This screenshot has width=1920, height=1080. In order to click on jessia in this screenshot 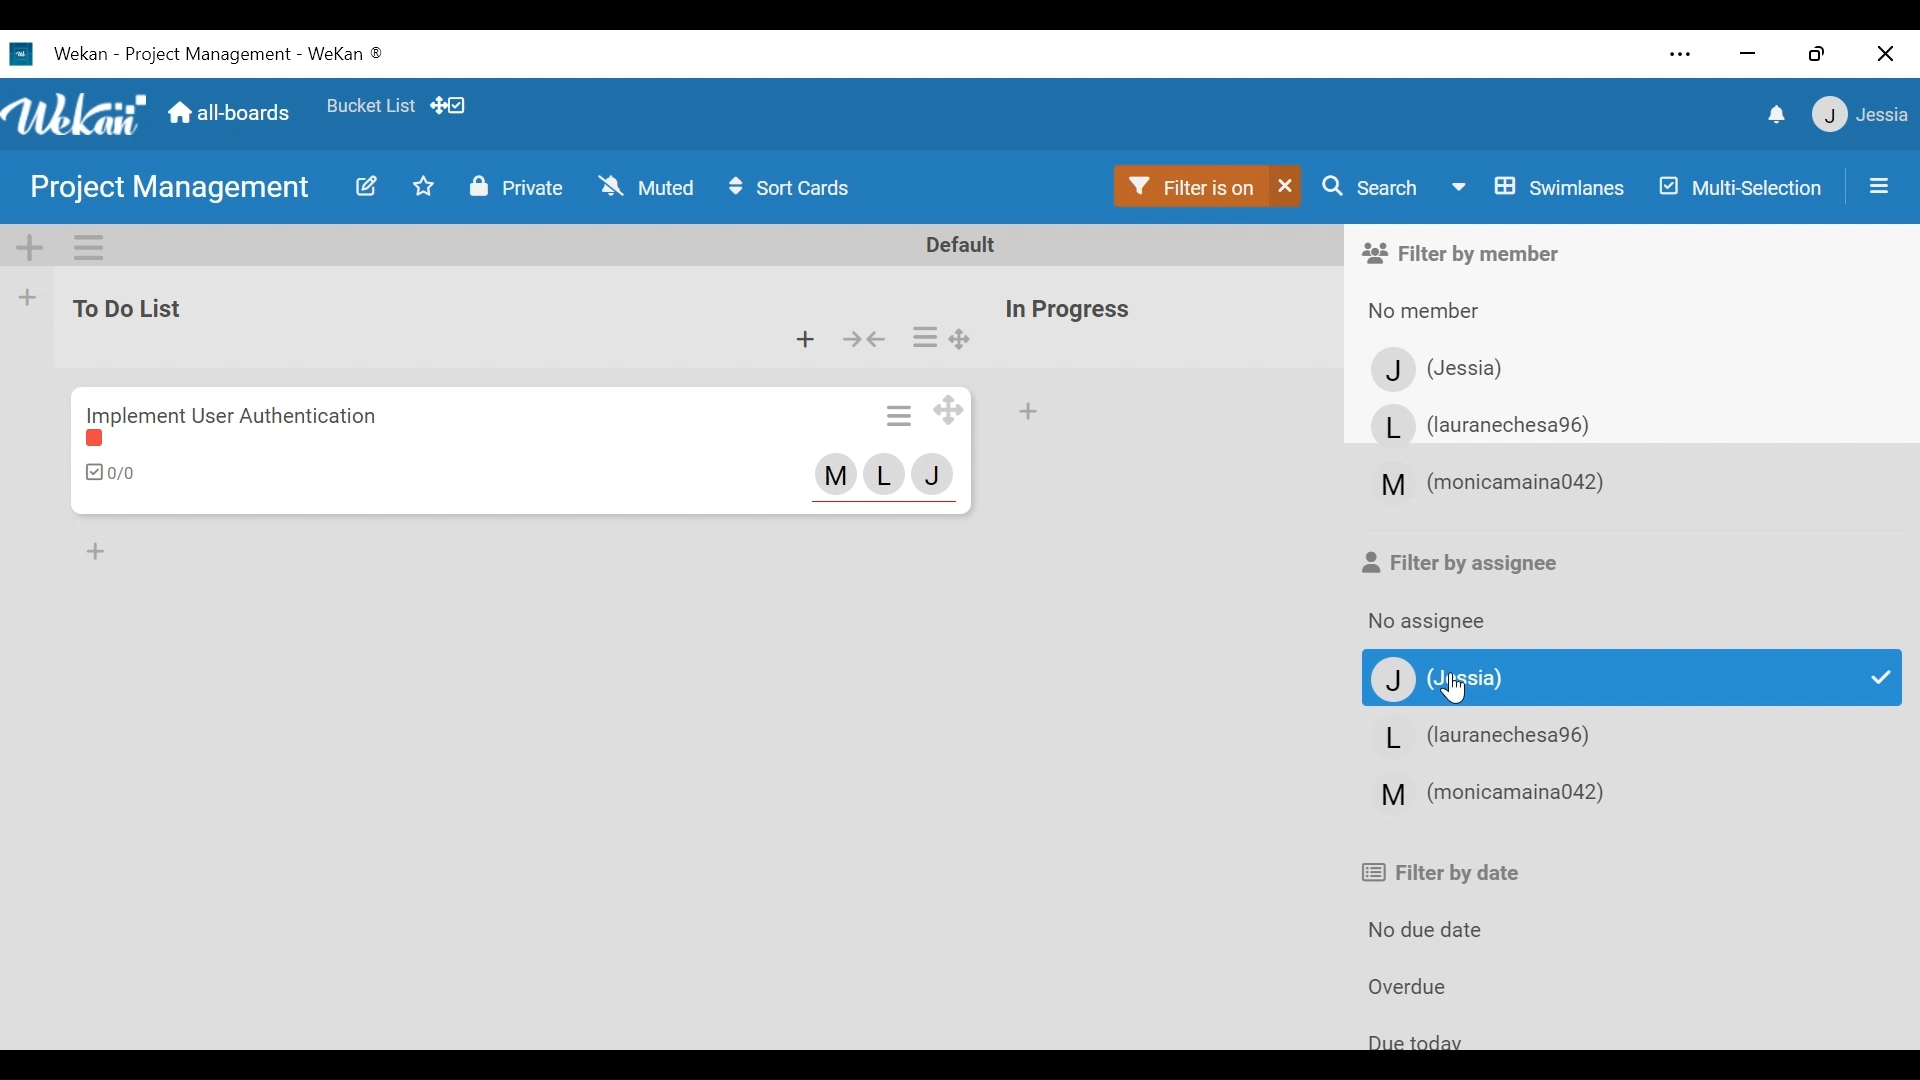, I will do `click(1858, 115)`.